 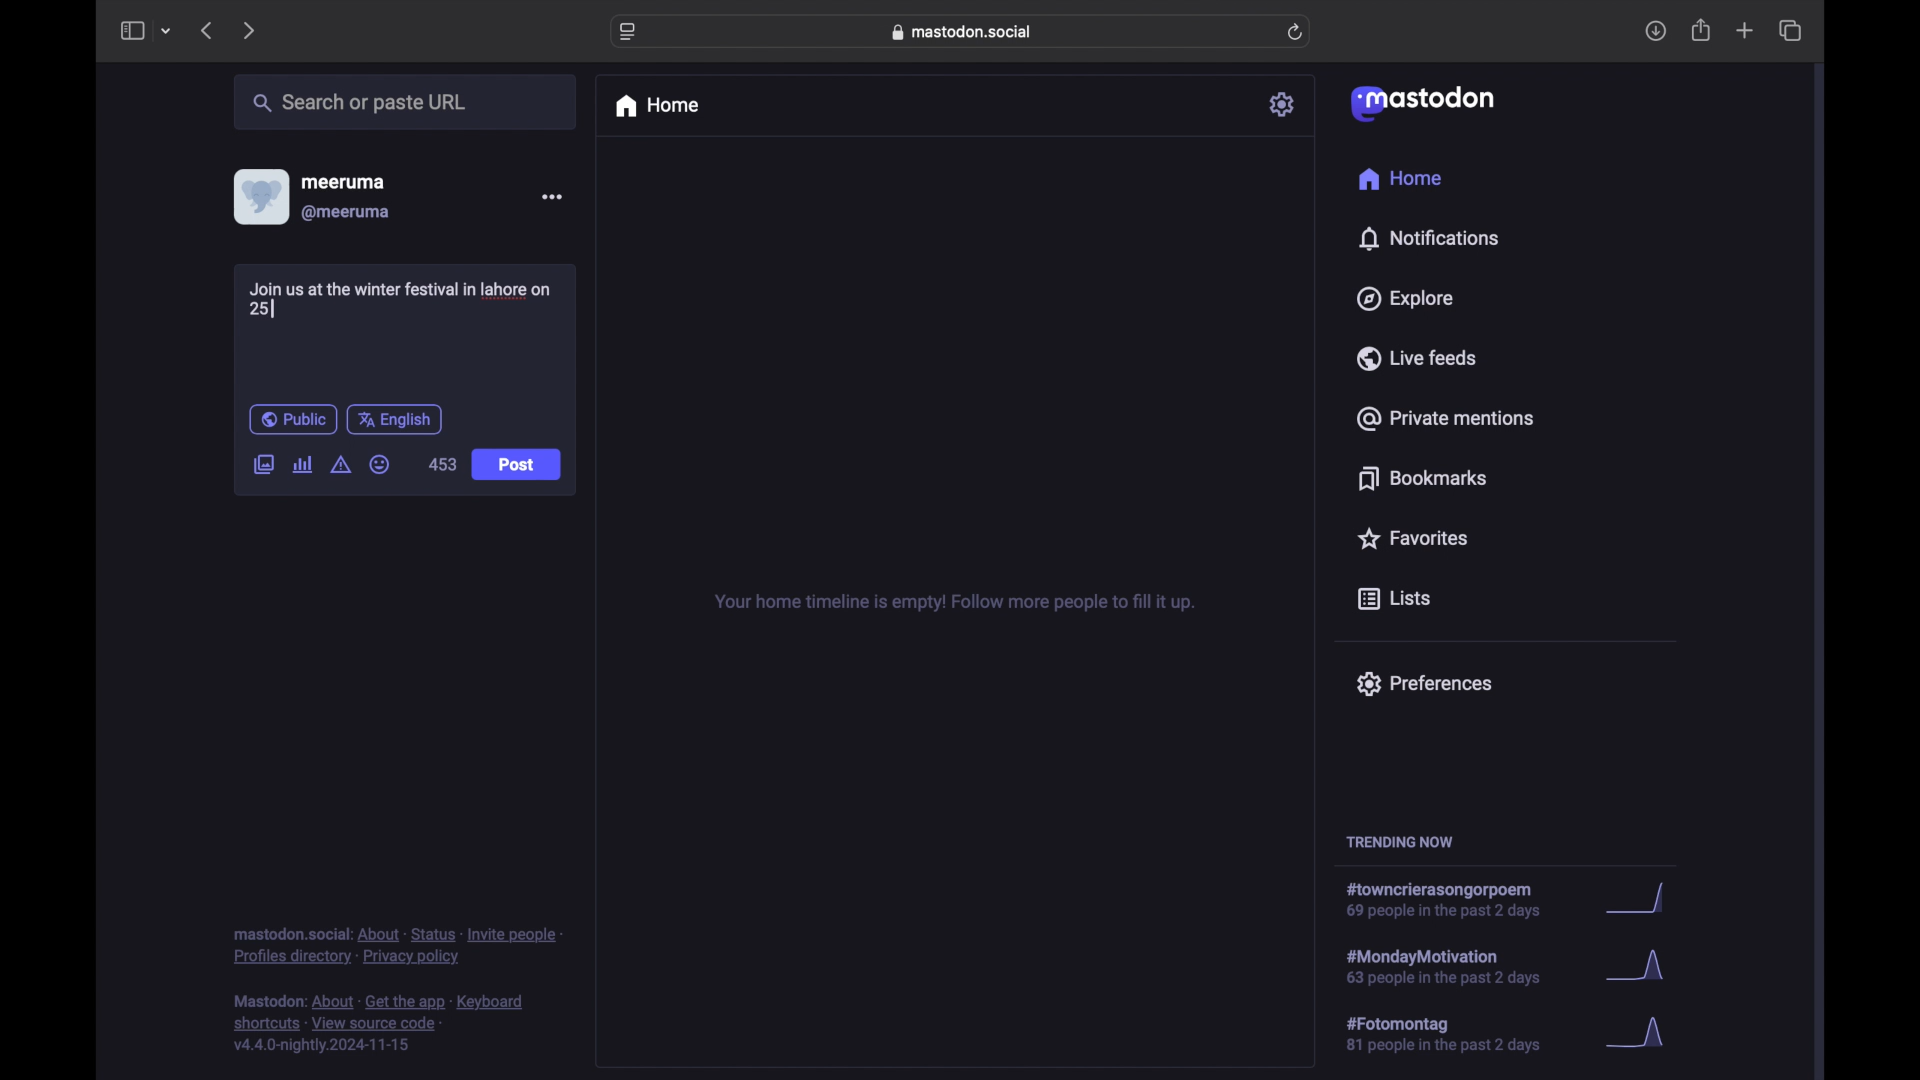 I want to click on display picture, so click(x=259, y=196).